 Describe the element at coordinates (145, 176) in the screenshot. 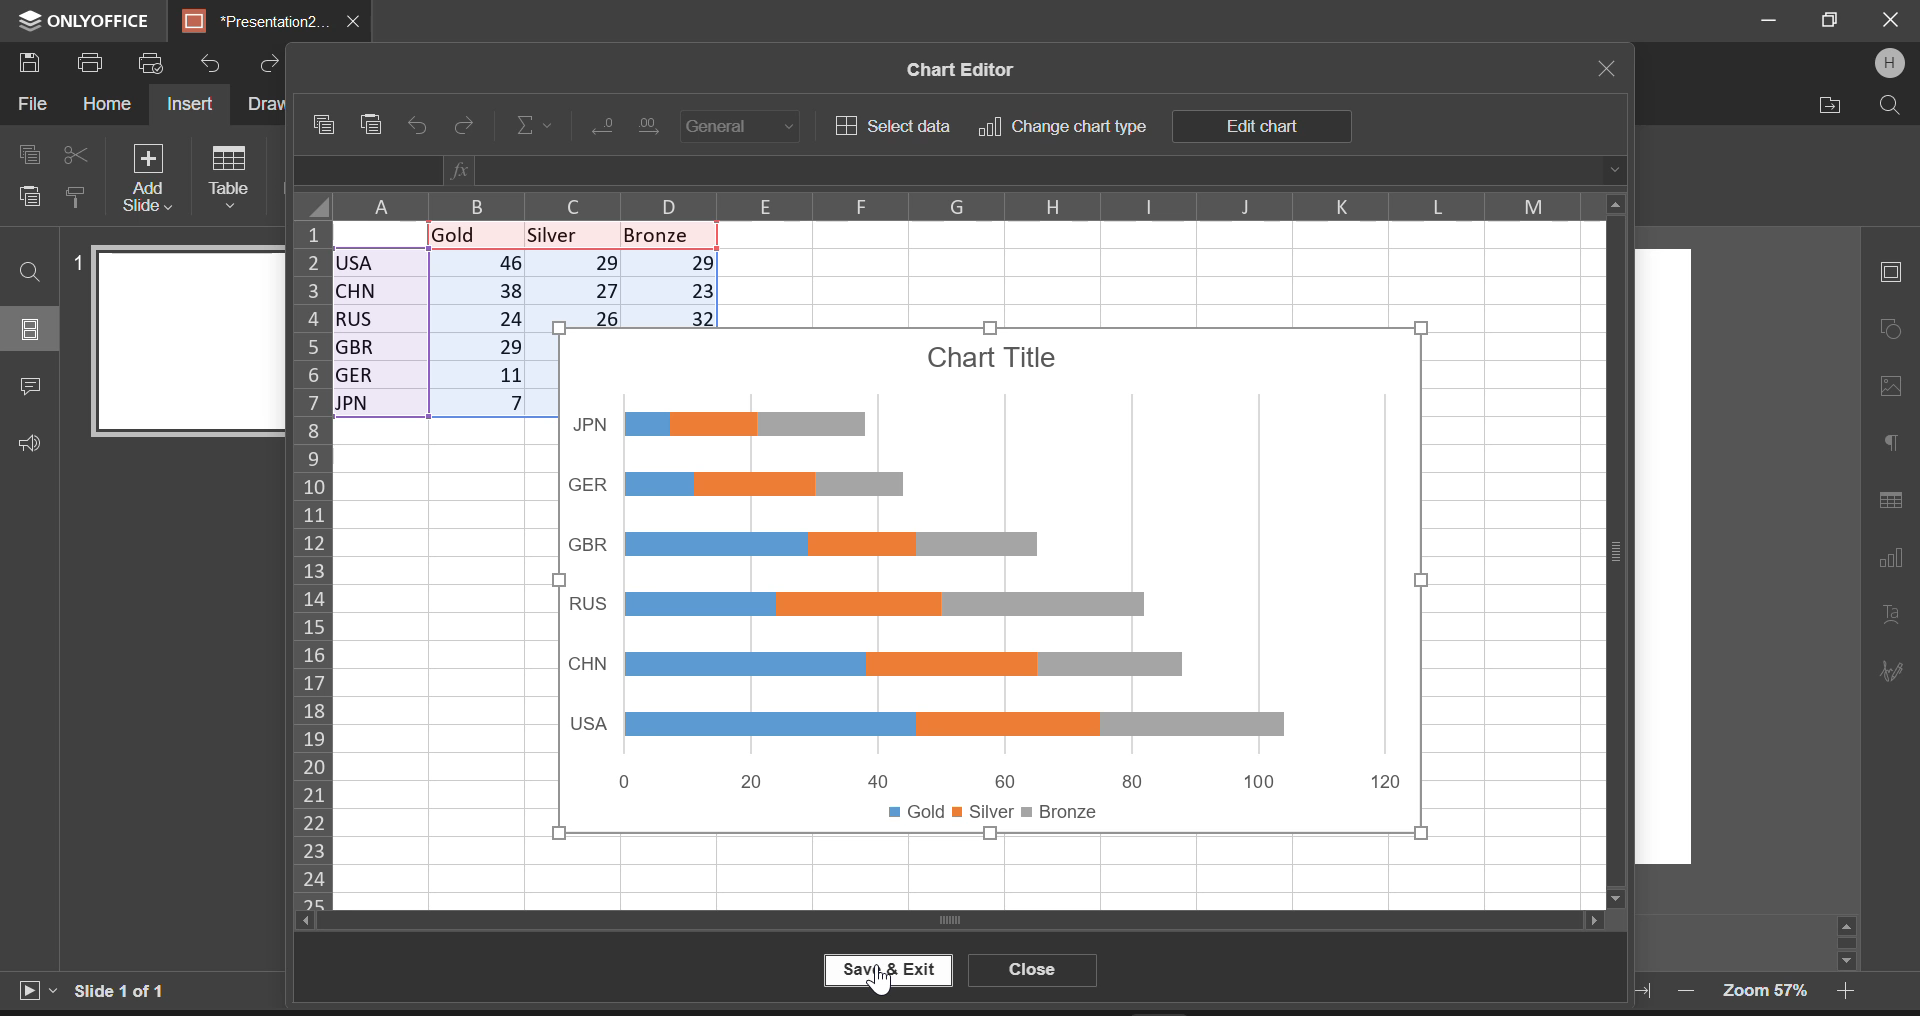

I see `Add Slide` at that location.